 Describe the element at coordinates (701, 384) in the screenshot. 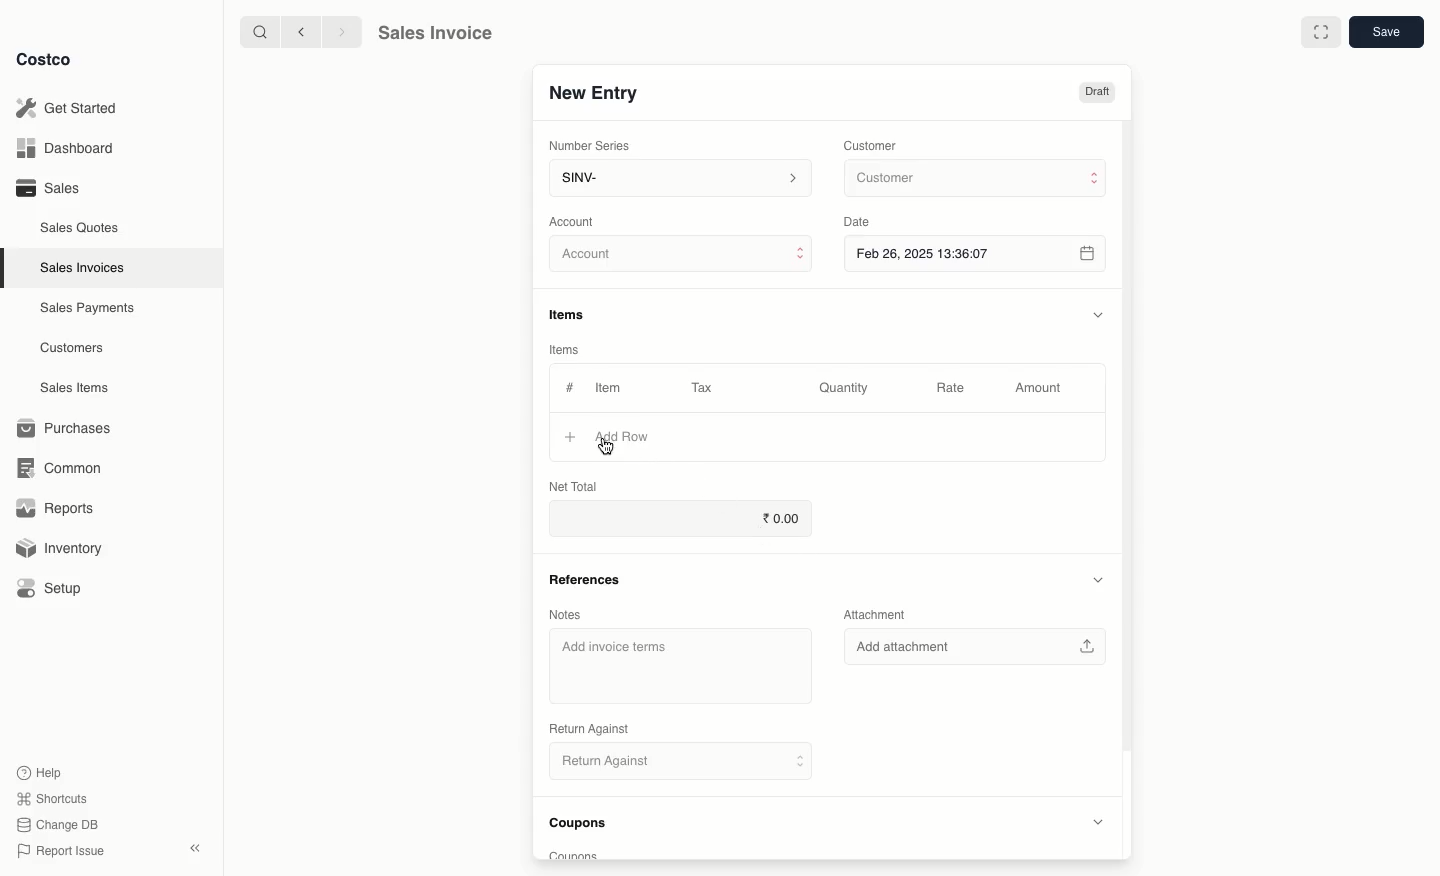

I see `Tax` at that location.